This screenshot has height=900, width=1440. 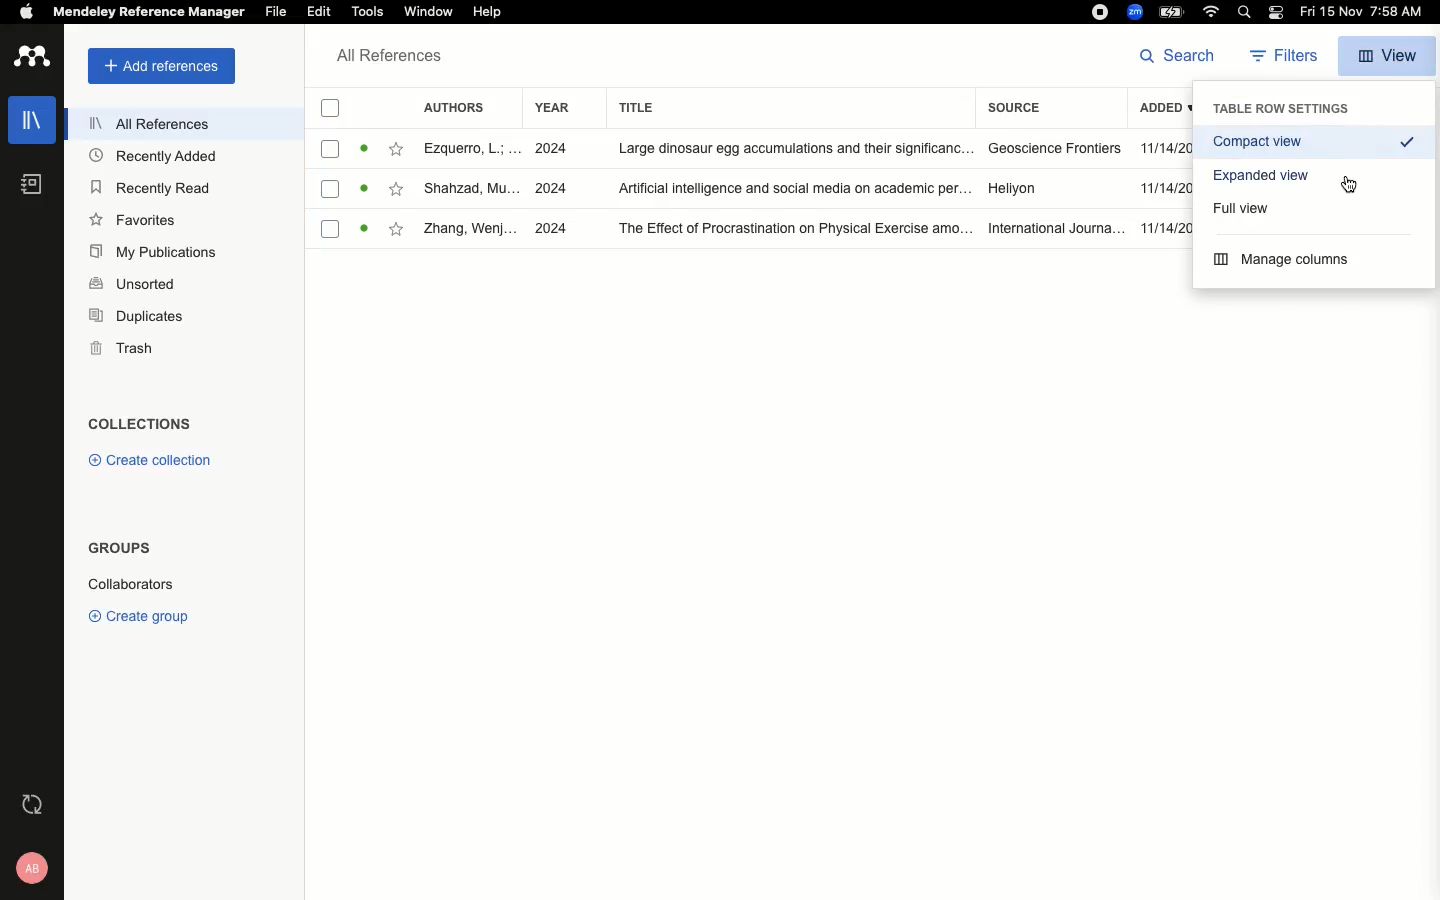 I want to click on Filters, so click(x=1278, y=57).